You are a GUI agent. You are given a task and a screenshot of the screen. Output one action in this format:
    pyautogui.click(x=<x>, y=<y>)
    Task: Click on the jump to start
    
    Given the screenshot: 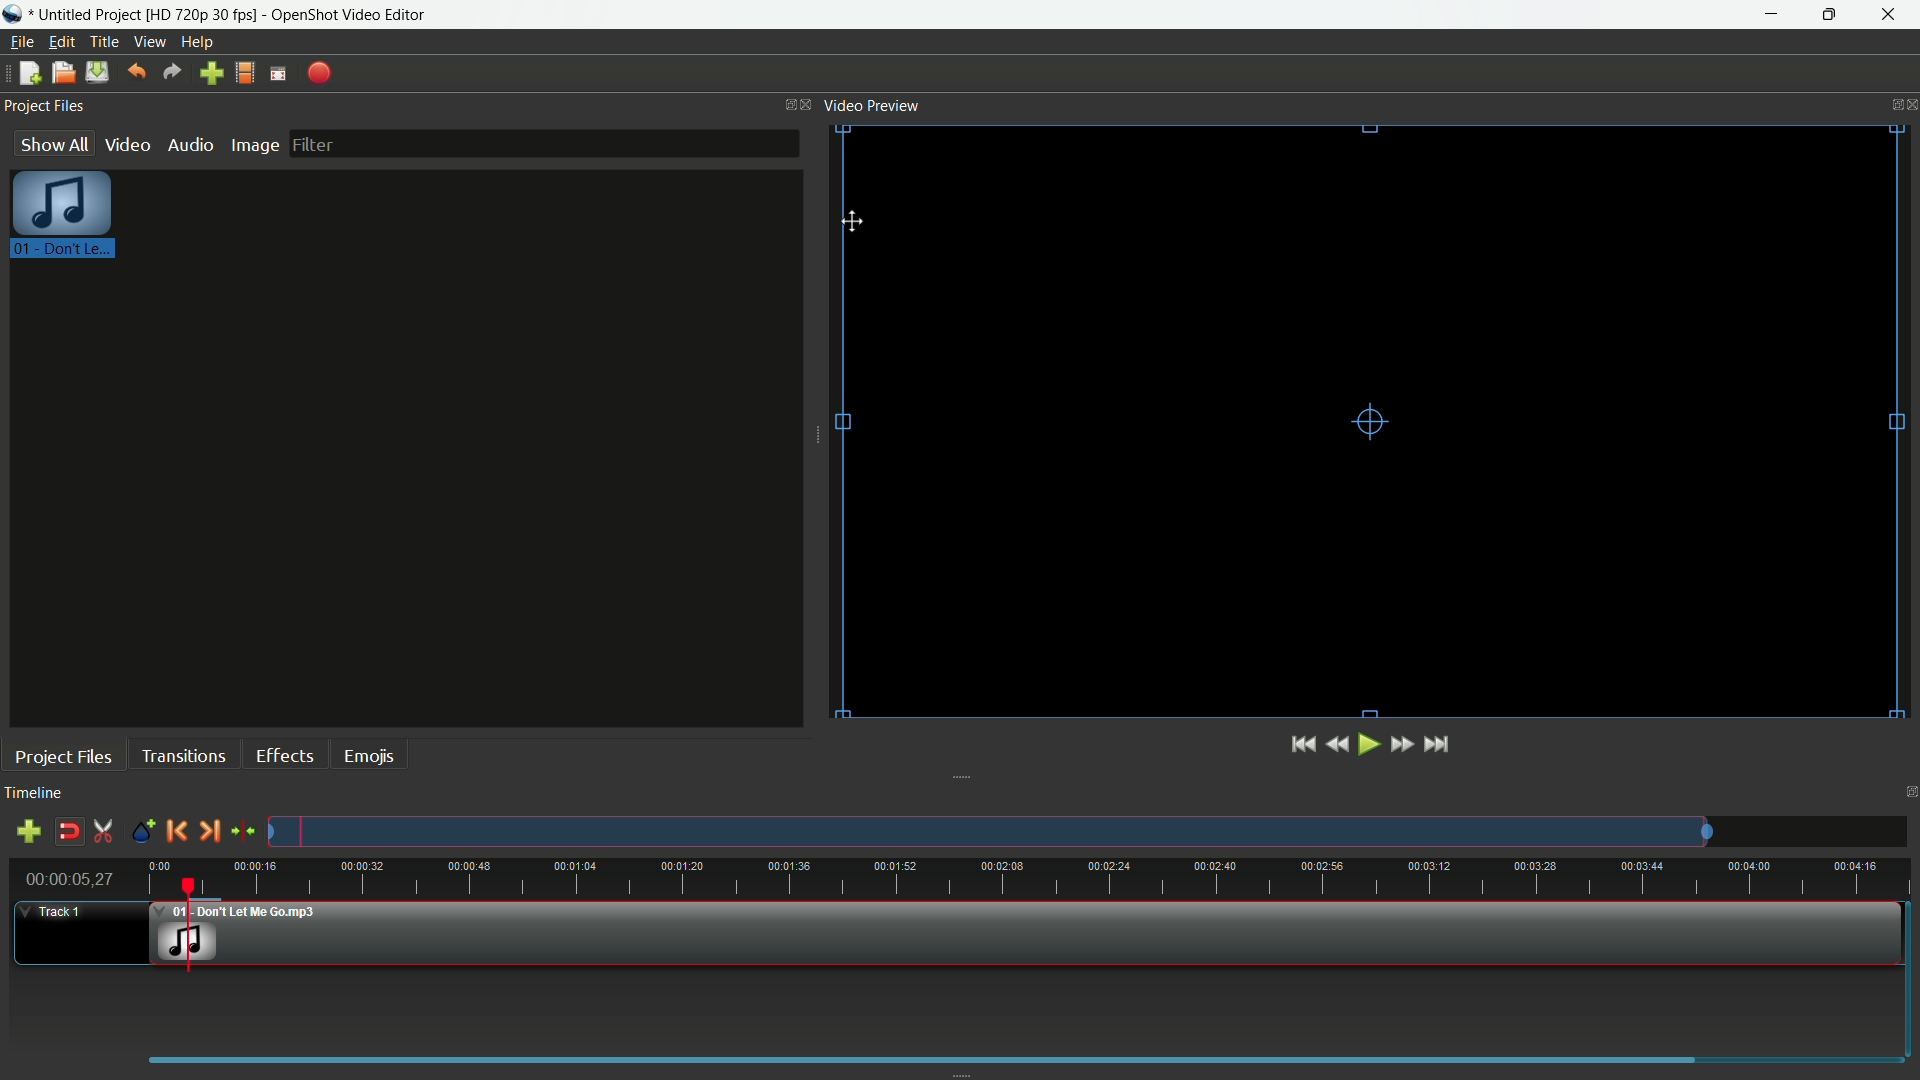 What is the action you would take?
    pyautogui.click(x=1303, y=744)
    